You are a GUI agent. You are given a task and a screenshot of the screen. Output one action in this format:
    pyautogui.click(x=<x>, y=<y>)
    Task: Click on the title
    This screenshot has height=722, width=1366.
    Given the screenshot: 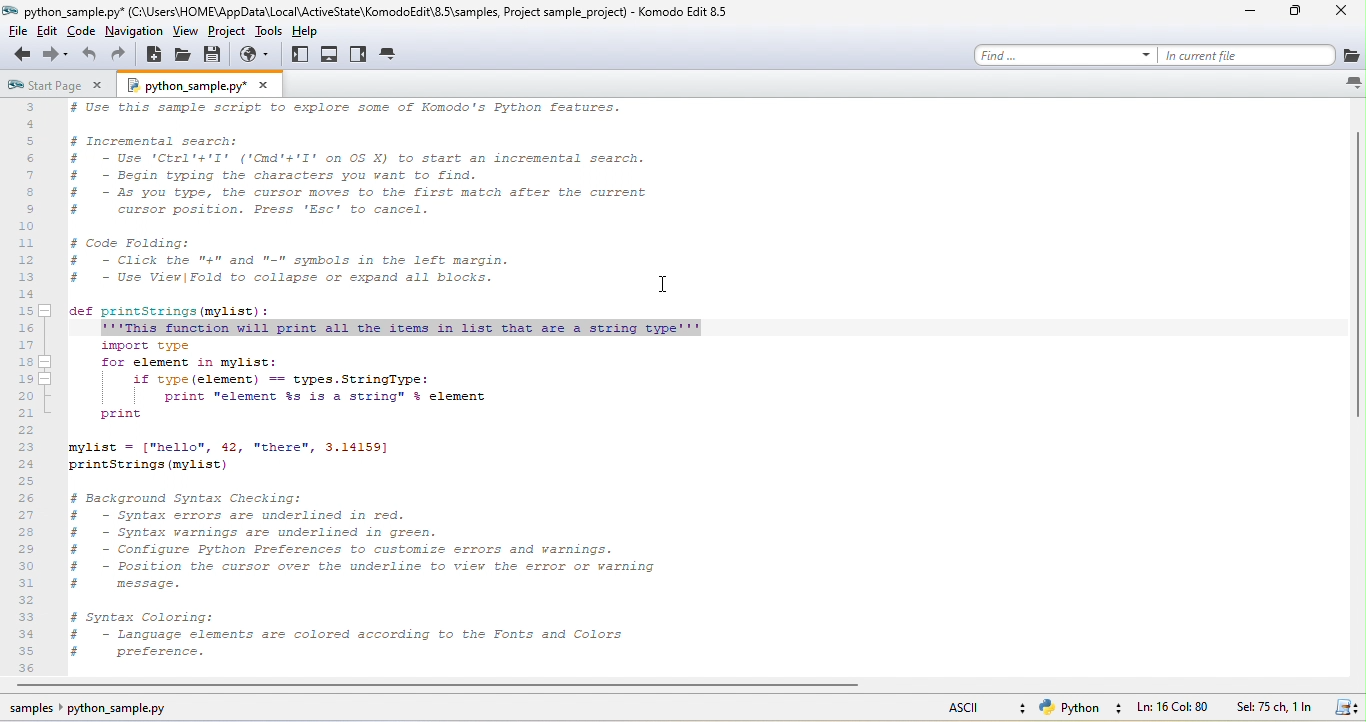 What is the action you would take?
    pyautogui.click(x=378, y=12)
    